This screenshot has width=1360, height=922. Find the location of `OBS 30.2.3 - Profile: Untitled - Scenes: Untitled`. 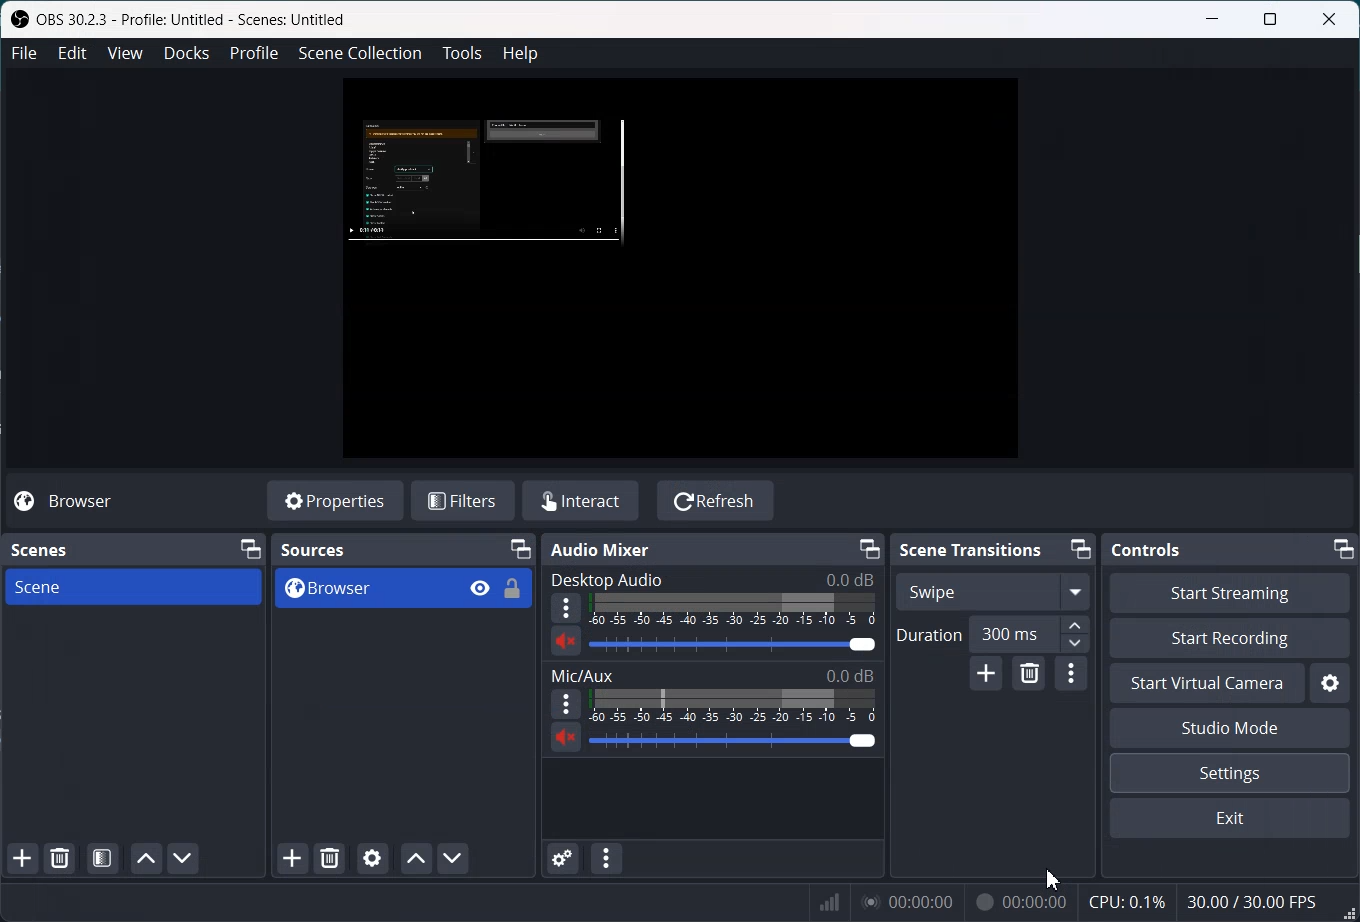

OBS 30.2.3 - Profile: Untitled - Scenes: Untitled is located at coordinates (180, 22).